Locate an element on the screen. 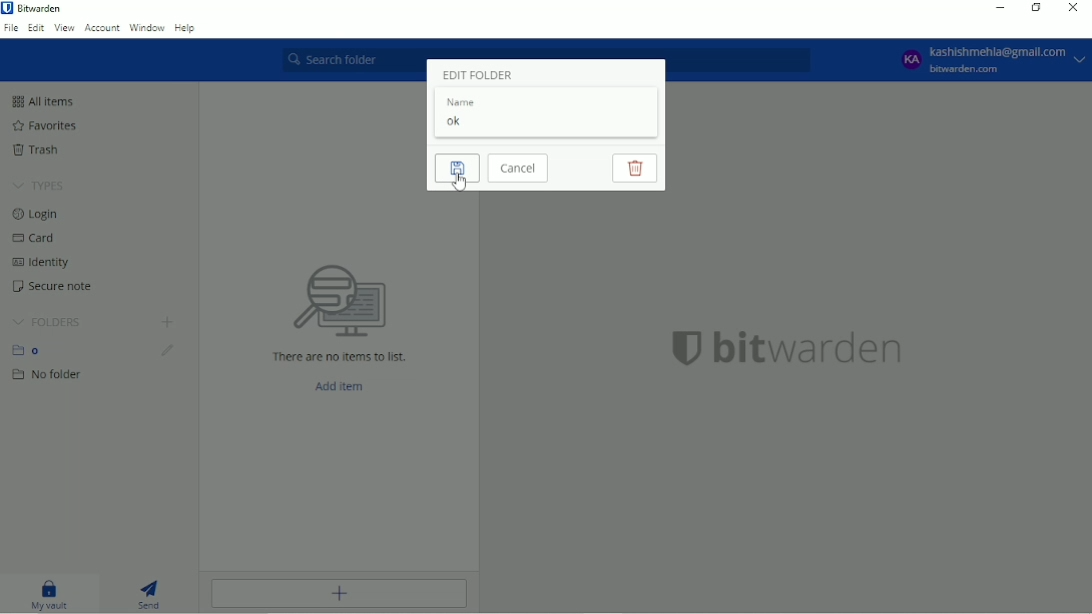 Image resolution: width=1092 pixels, height=614 pixels. Folder O is located at coordinates (31, 350).